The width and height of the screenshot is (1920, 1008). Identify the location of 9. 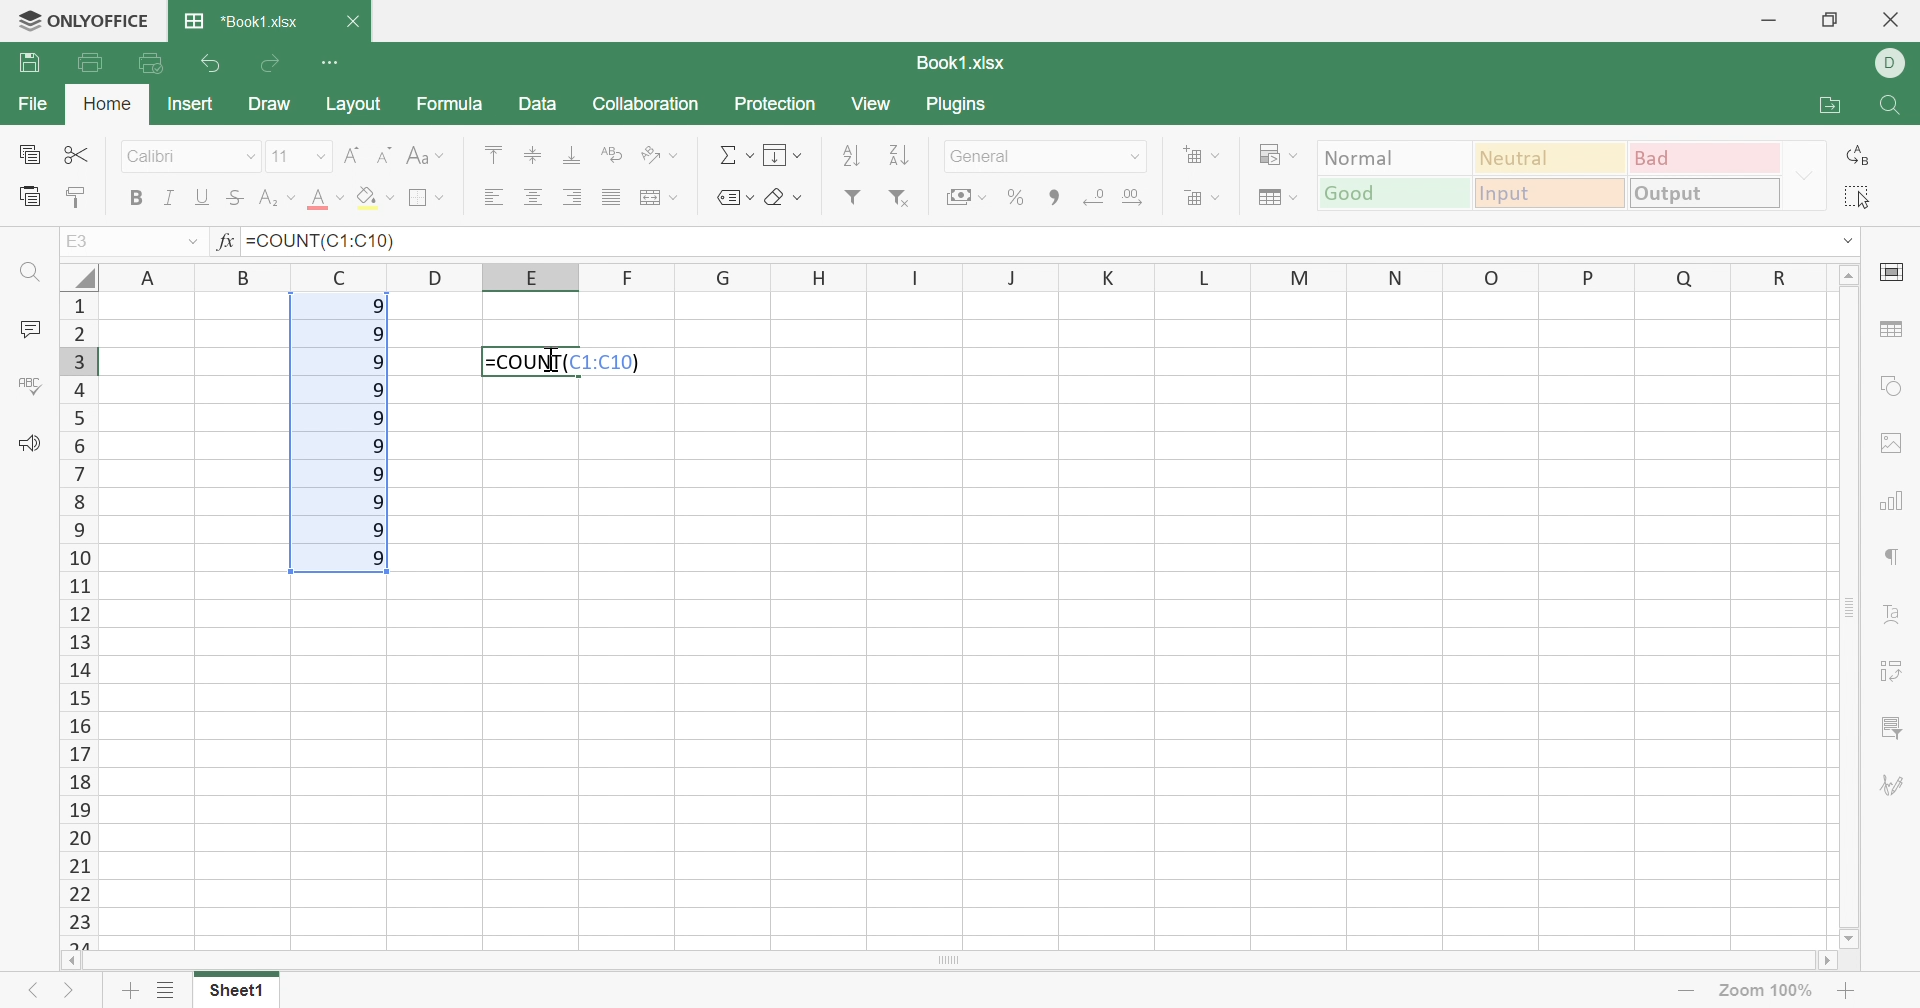
(376, 305).